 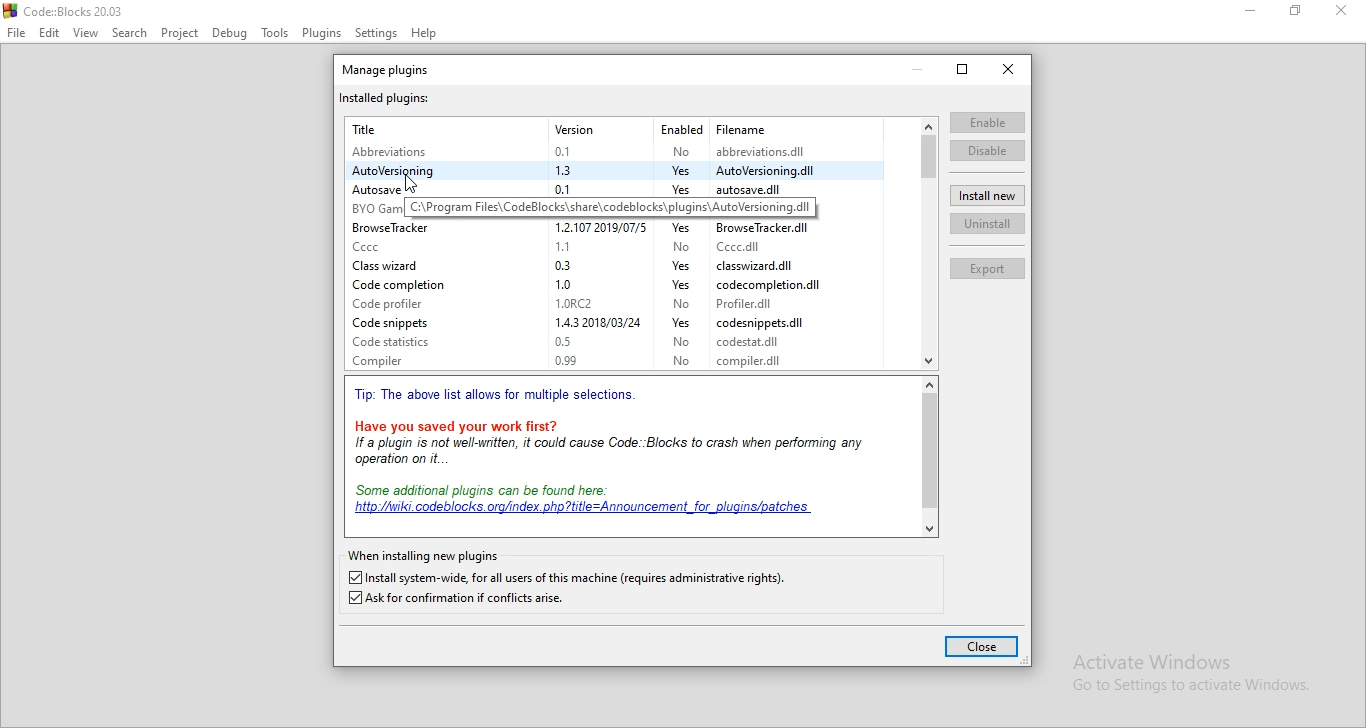 I want to click on ‘codestat.dil, so click(x=752, y=345).